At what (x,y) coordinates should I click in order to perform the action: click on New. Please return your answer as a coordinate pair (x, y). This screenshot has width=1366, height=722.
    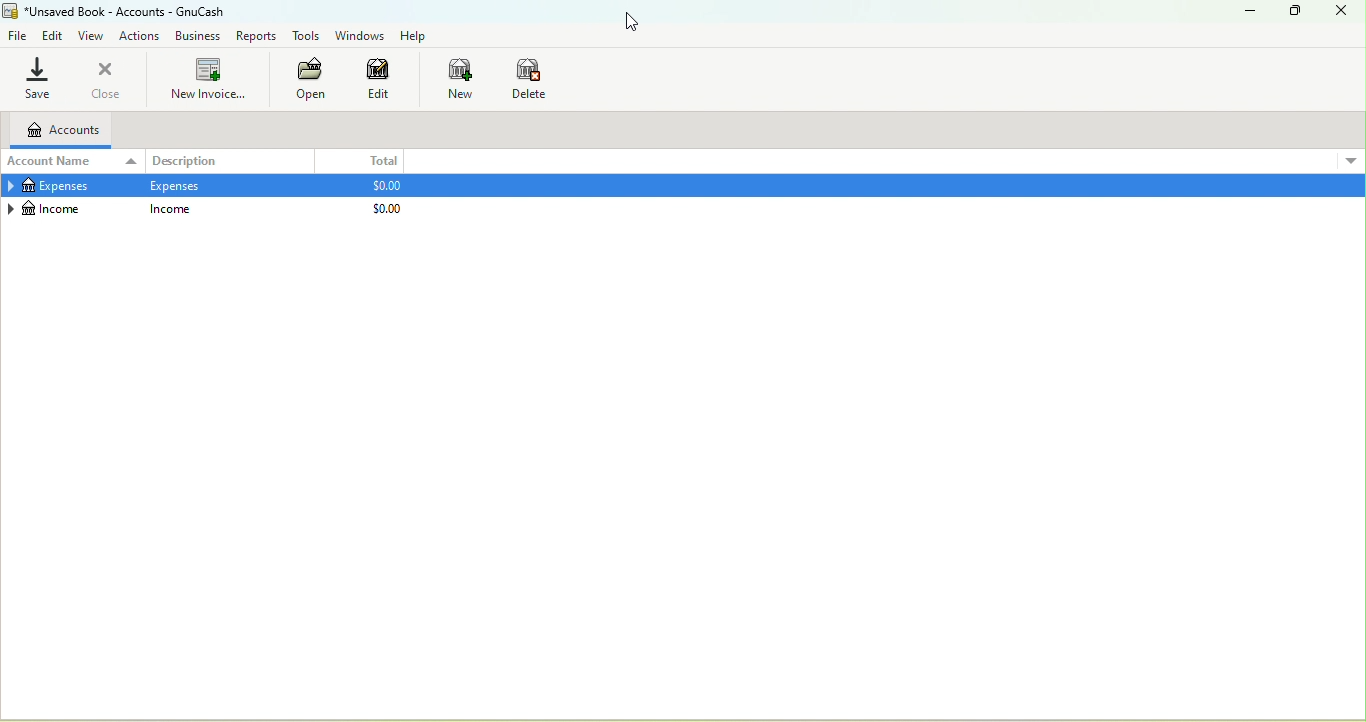
    Looking at the image, I should click on (459, 80).